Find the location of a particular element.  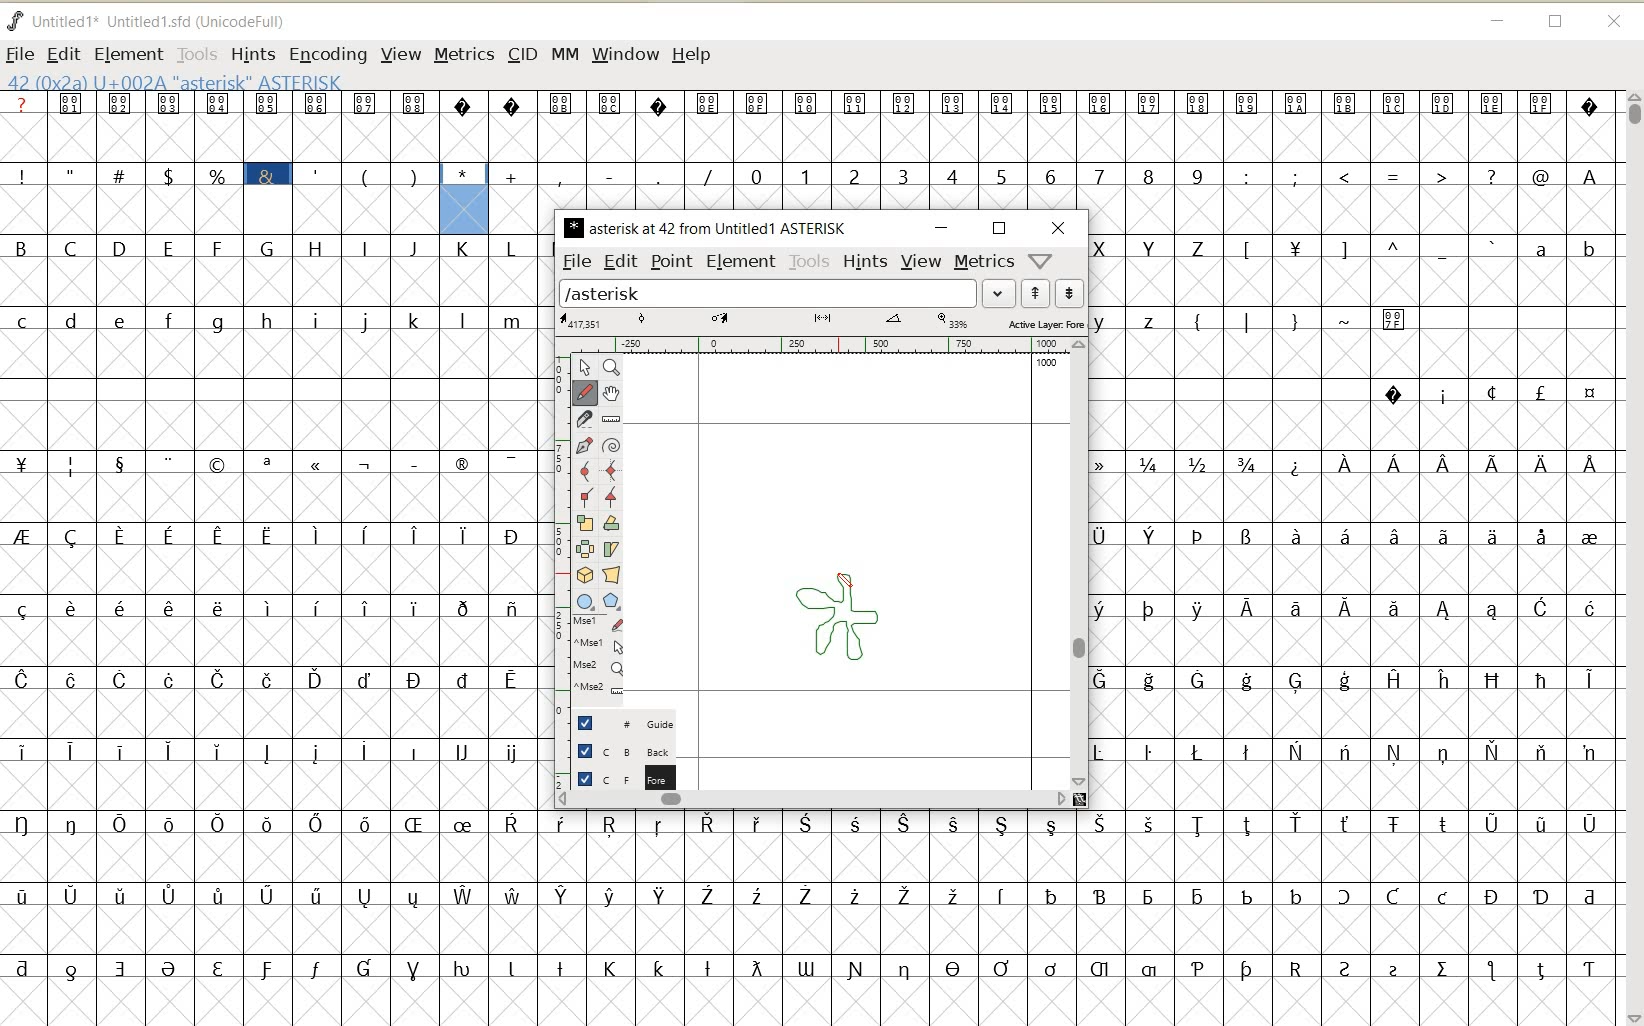

metrics is located at coordinates (985, 263).